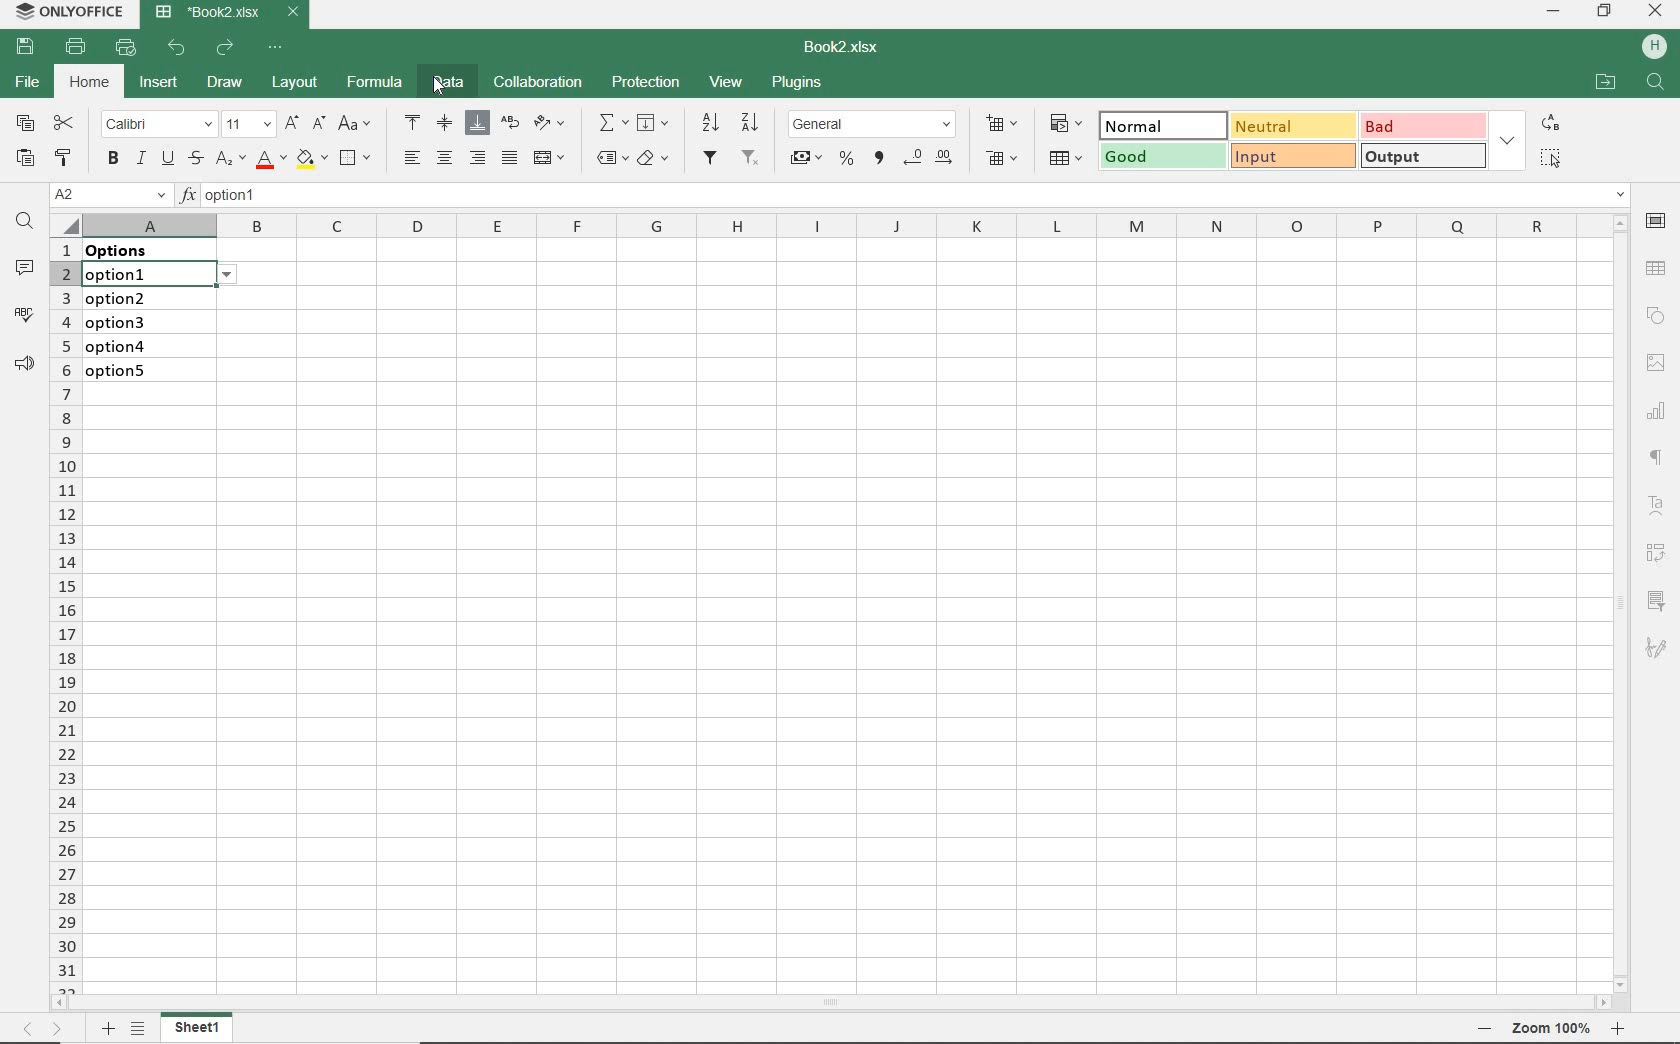 The width and height of the screenshot is (1680, 1044). I want to click on SORT ASCENDING, so click(751, 122).